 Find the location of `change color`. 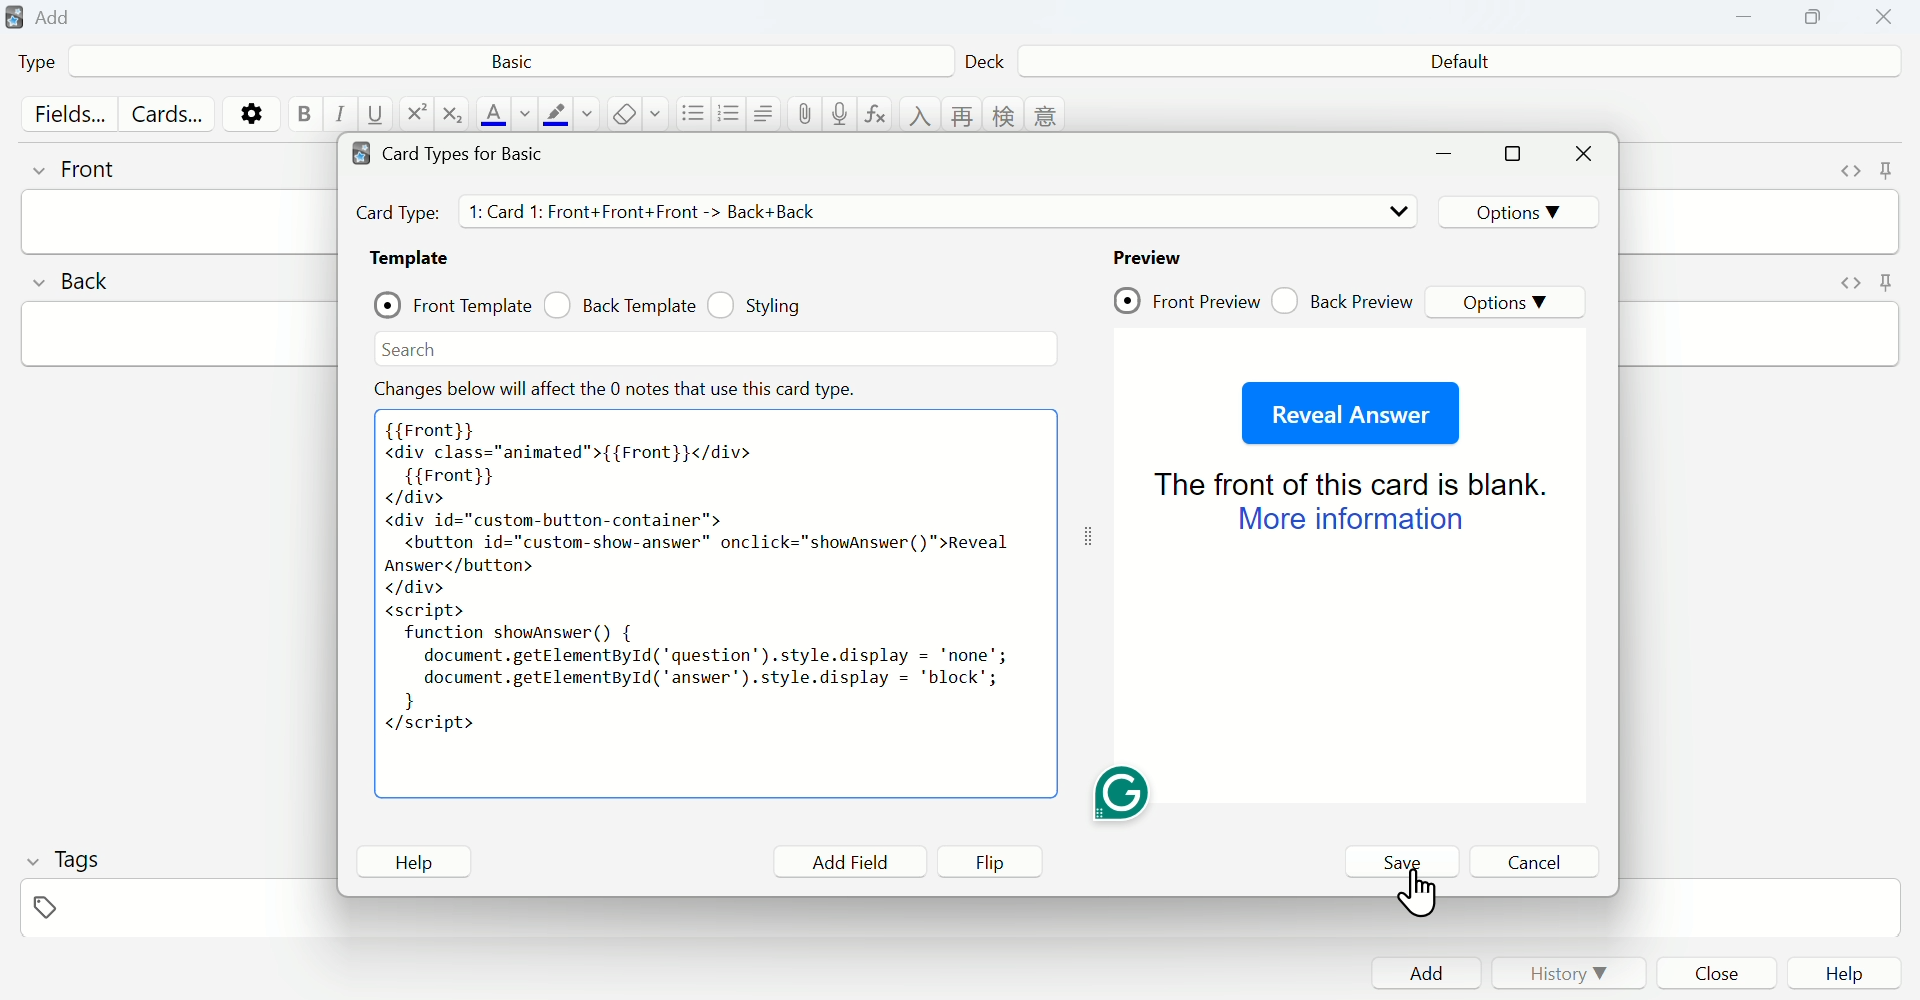

change color is located at coordinates (525, 114).